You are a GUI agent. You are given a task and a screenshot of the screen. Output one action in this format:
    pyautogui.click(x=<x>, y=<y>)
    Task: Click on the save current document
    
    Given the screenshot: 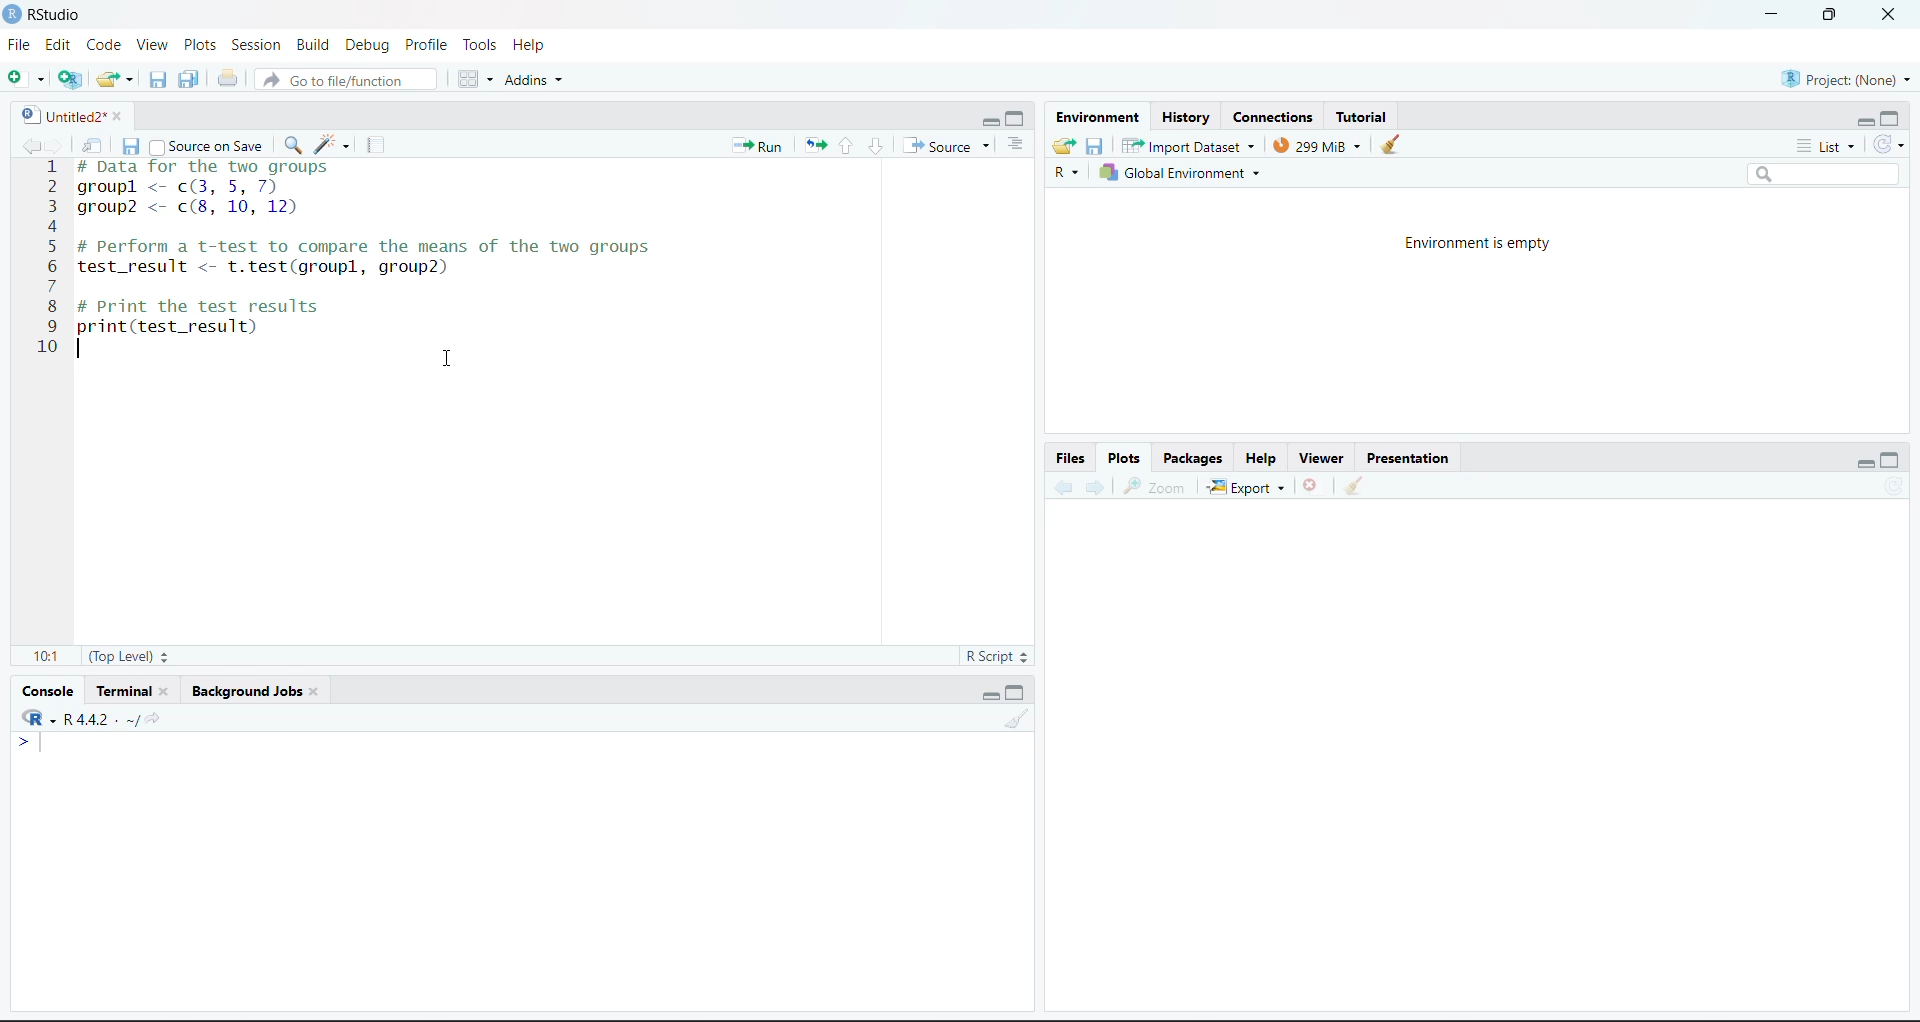 What is the action you would take?
    pyautogui.click(x=133, y=146)
    